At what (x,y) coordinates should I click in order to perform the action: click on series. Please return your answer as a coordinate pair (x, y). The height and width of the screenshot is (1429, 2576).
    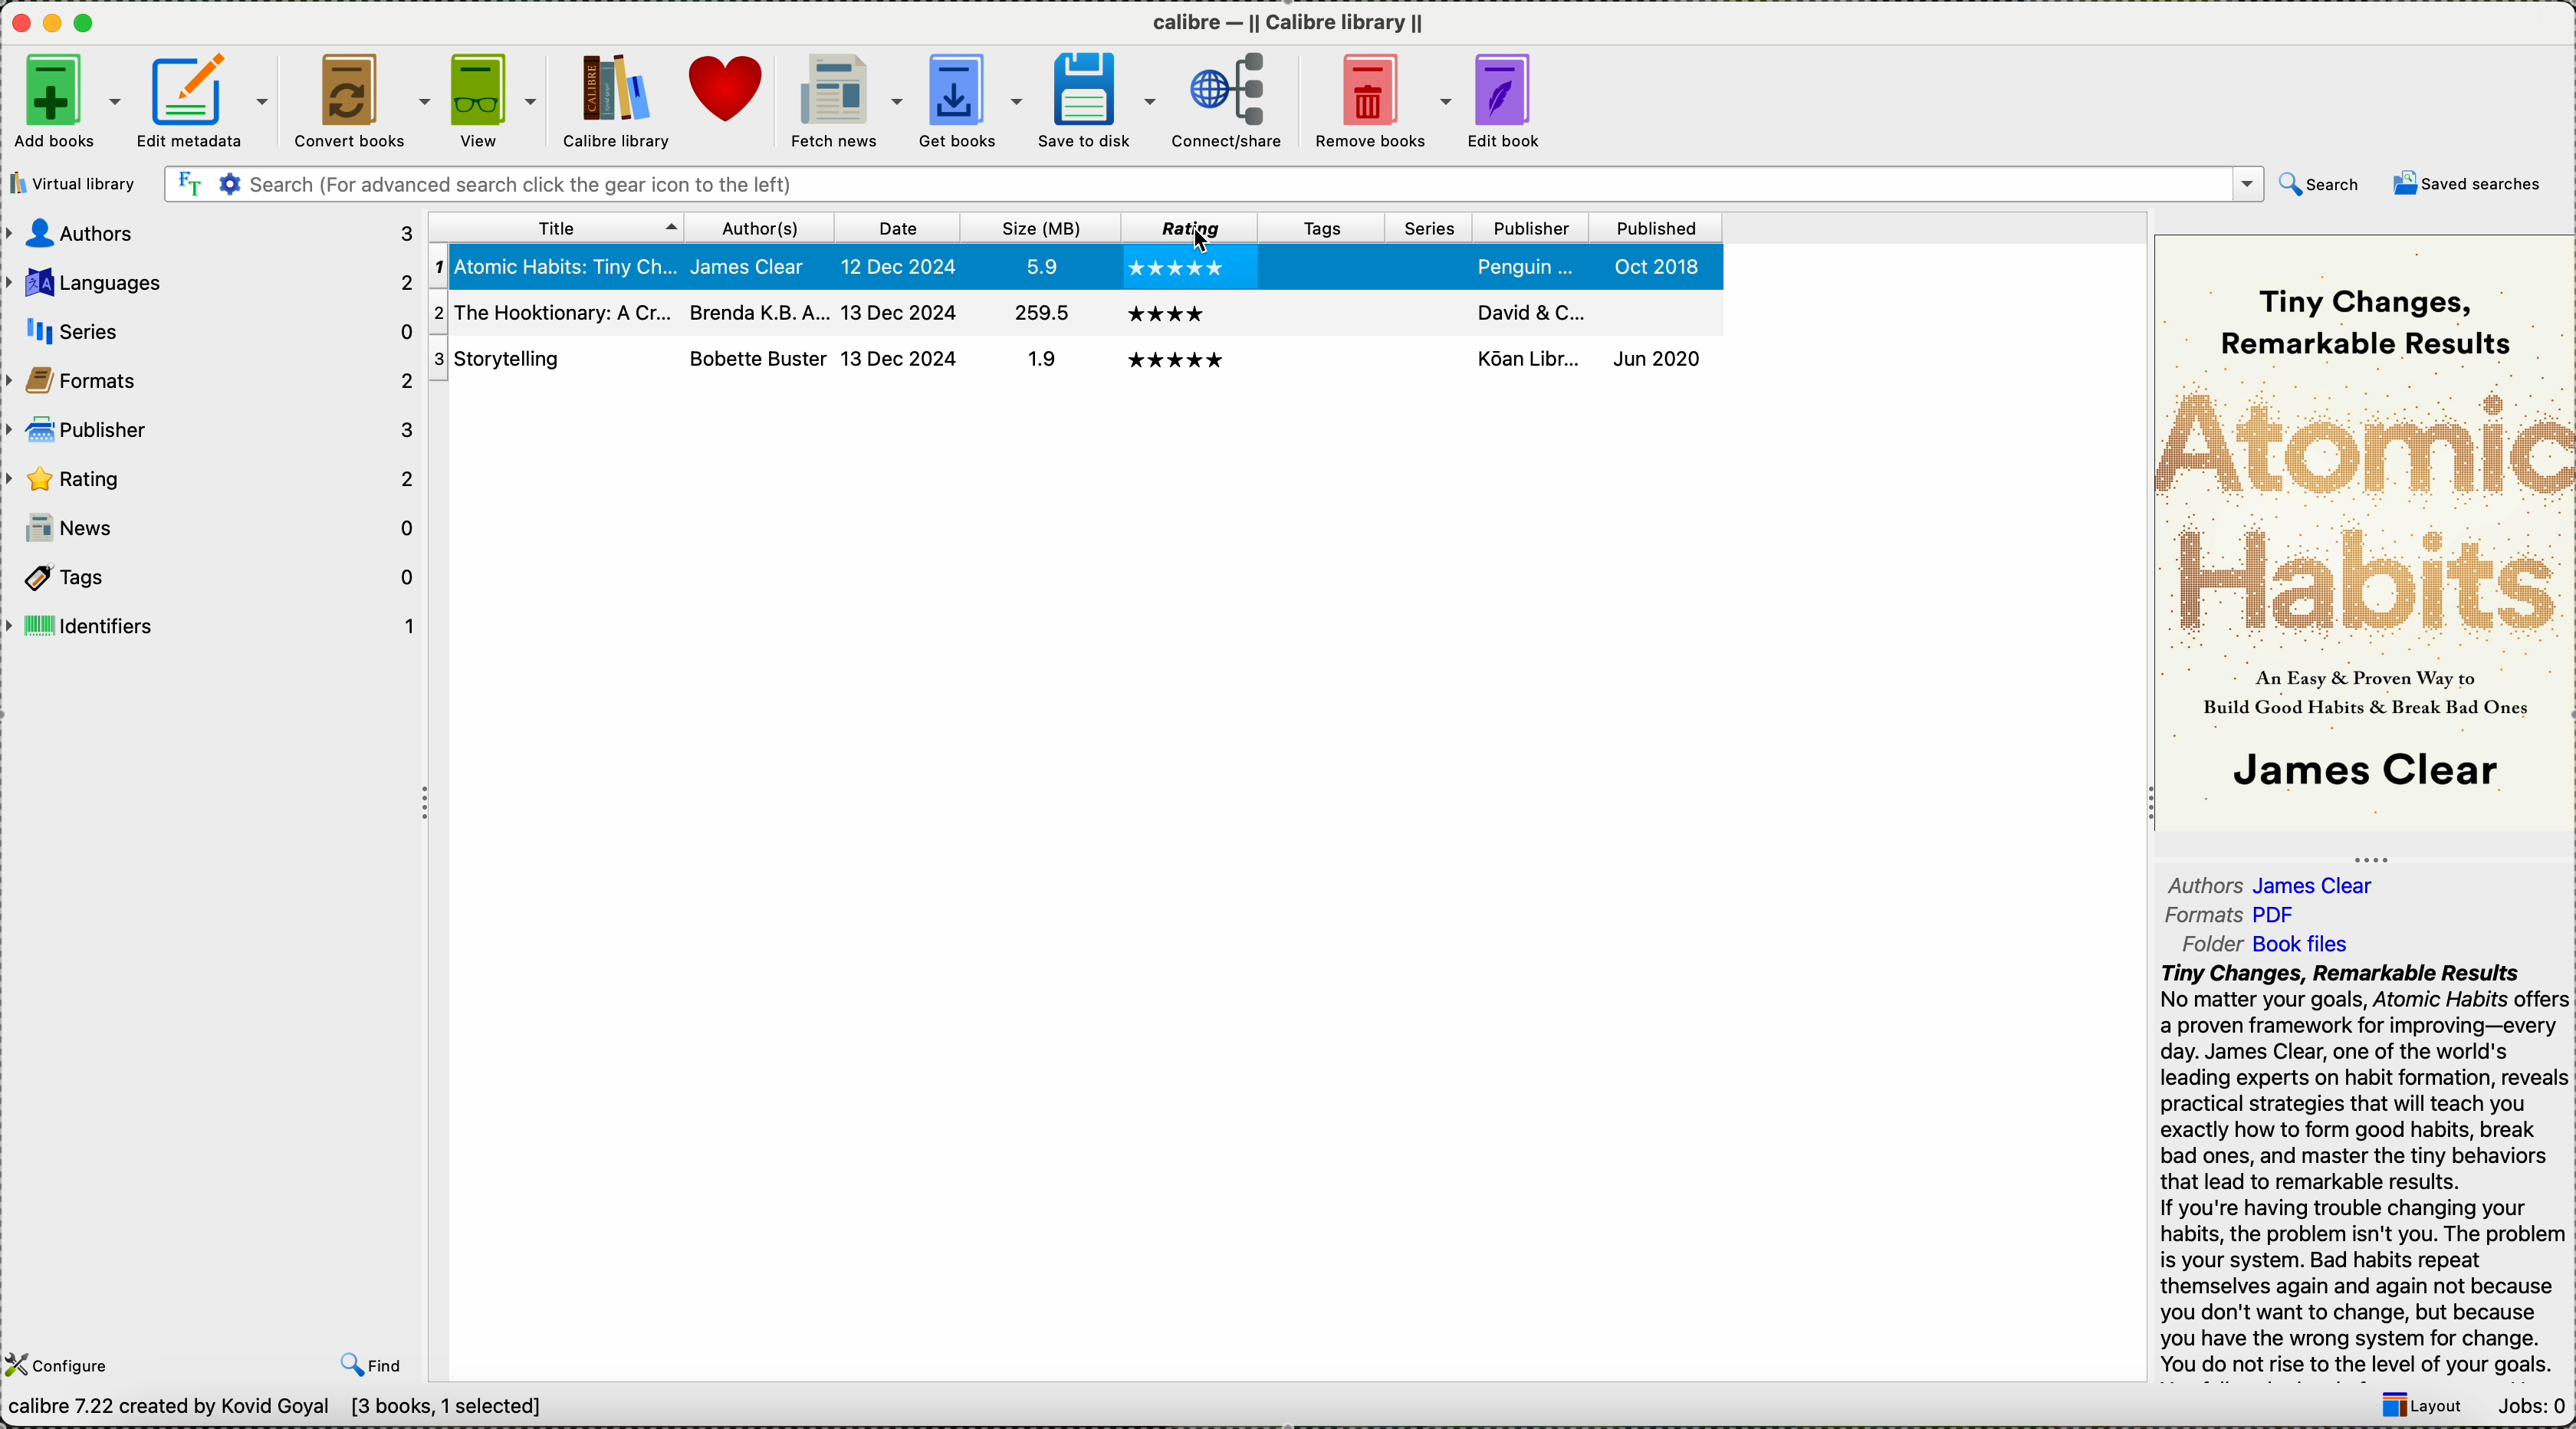
    Looking at the image, I should click on (1431, 228).